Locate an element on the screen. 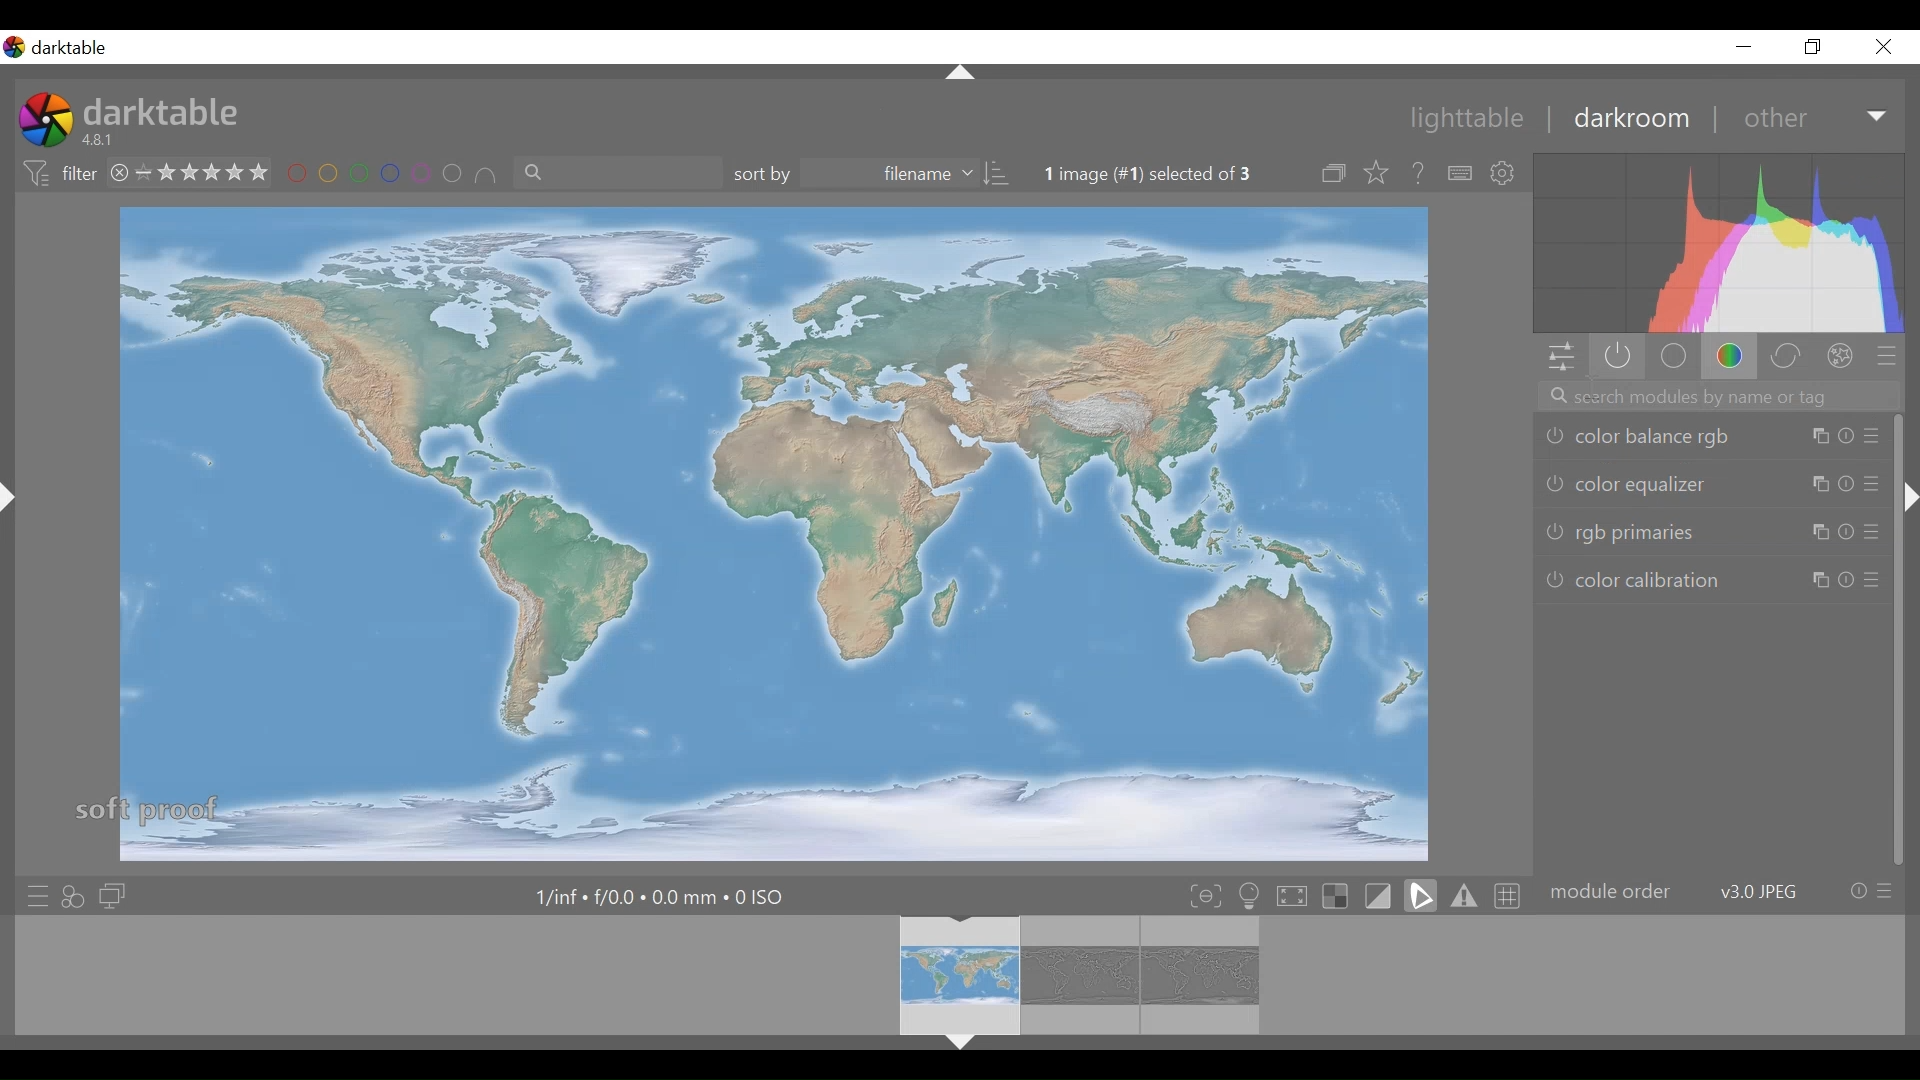 This screenshot has width=1920, height=1080. search modules by name or tag is located at coordinates (1708, 397).